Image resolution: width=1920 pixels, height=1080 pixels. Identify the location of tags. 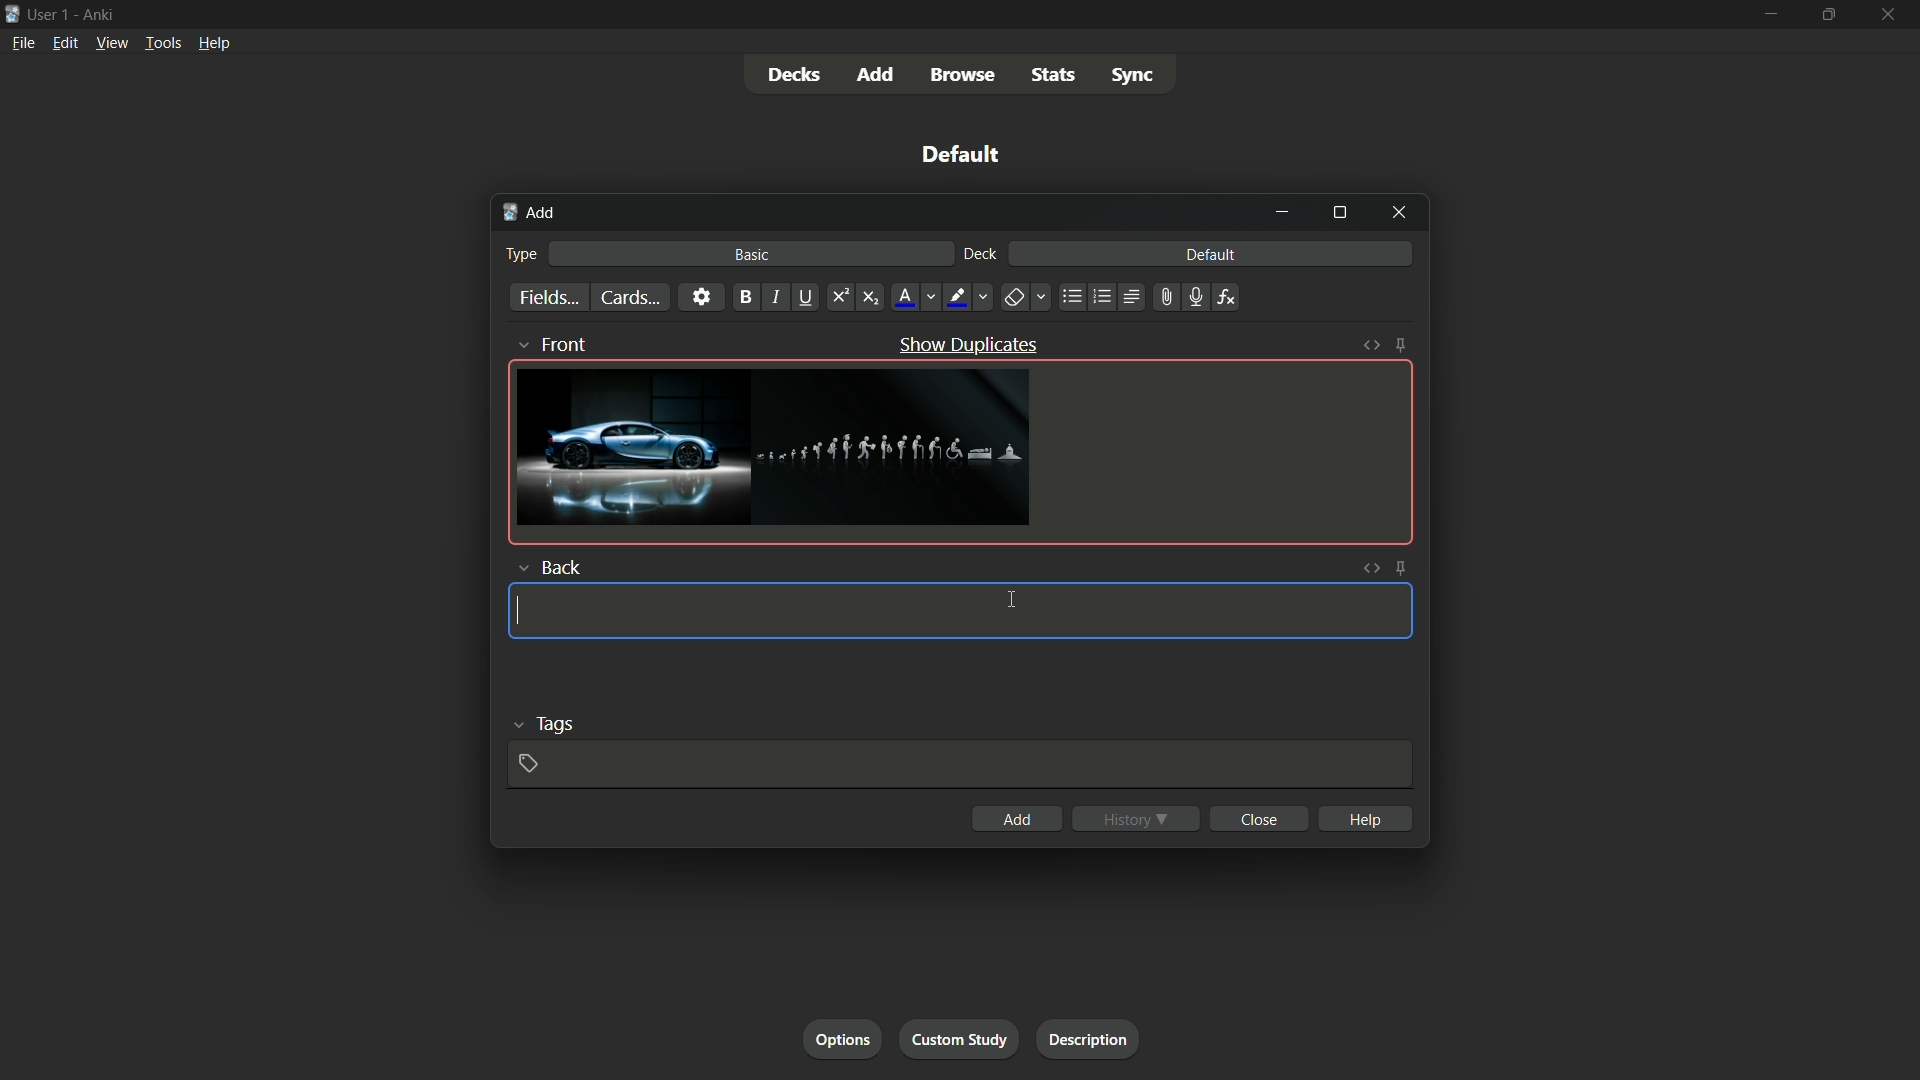
(550, 723).